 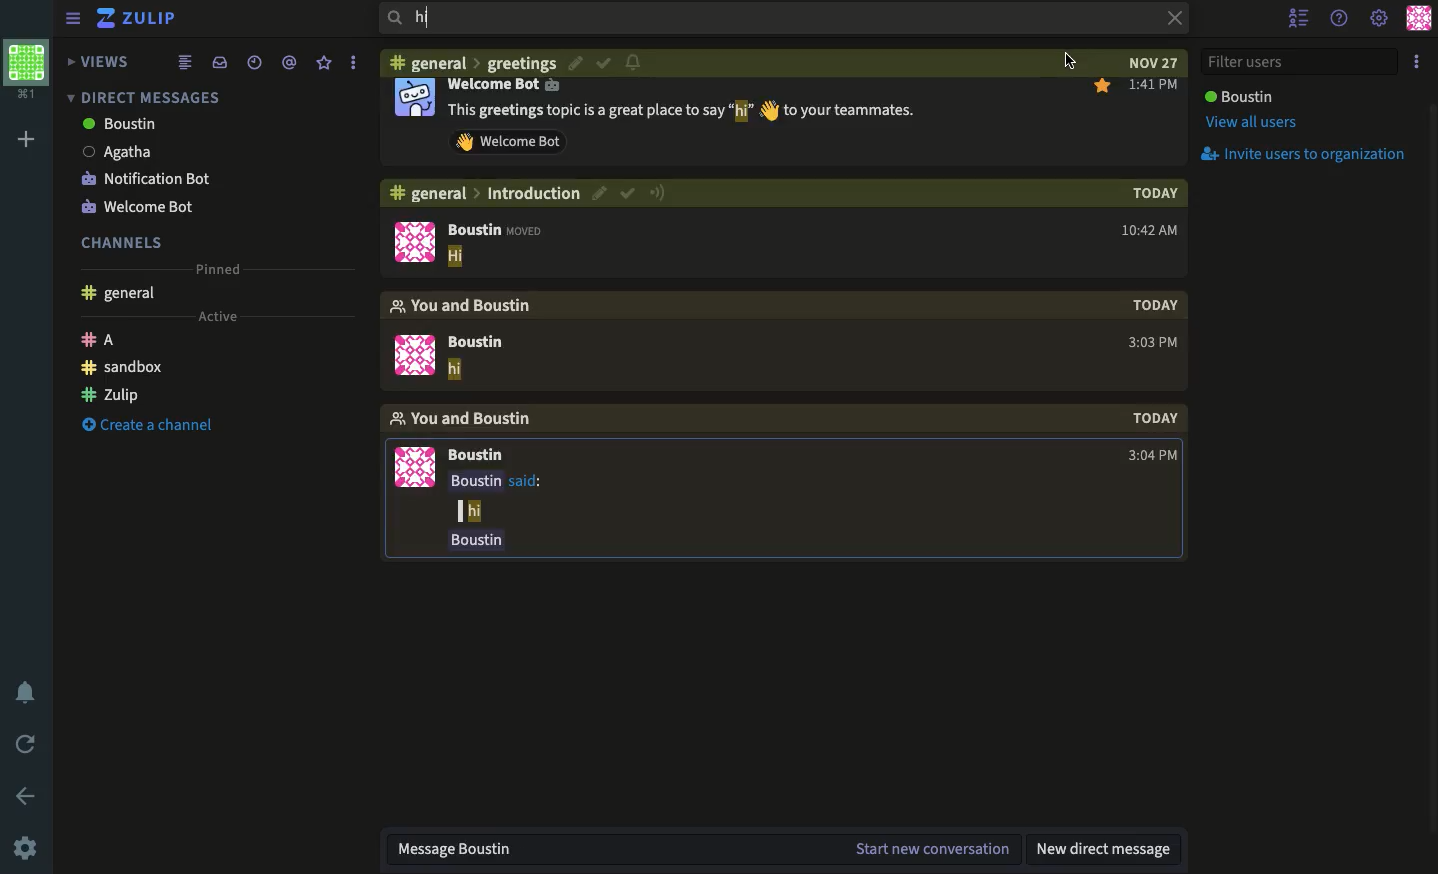 What do you see at coordinates (501, 229) in the screenshot?
I see `Boustin moved` at bounding box center [501, 229].